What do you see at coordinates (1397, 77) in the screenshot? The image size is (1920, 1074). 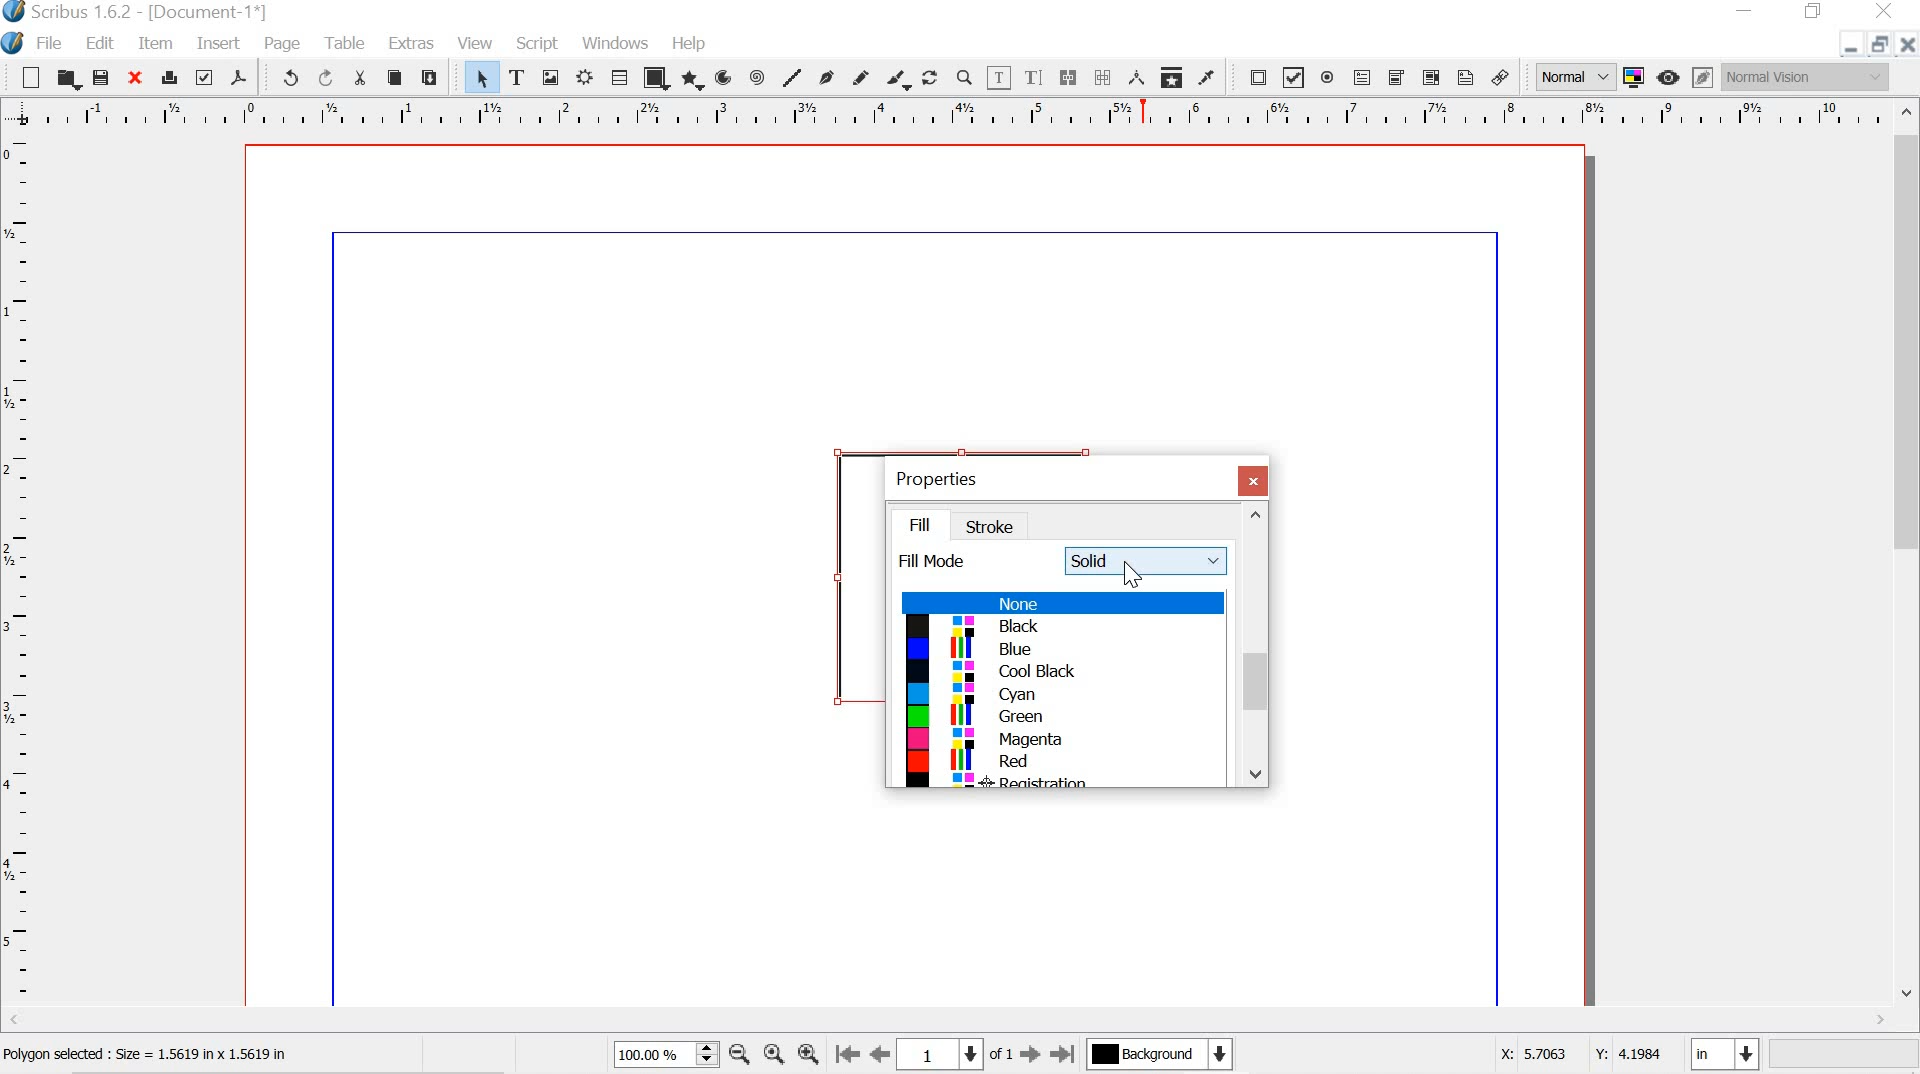 I see `pdf combo box` at bounding box center [1397, 77].